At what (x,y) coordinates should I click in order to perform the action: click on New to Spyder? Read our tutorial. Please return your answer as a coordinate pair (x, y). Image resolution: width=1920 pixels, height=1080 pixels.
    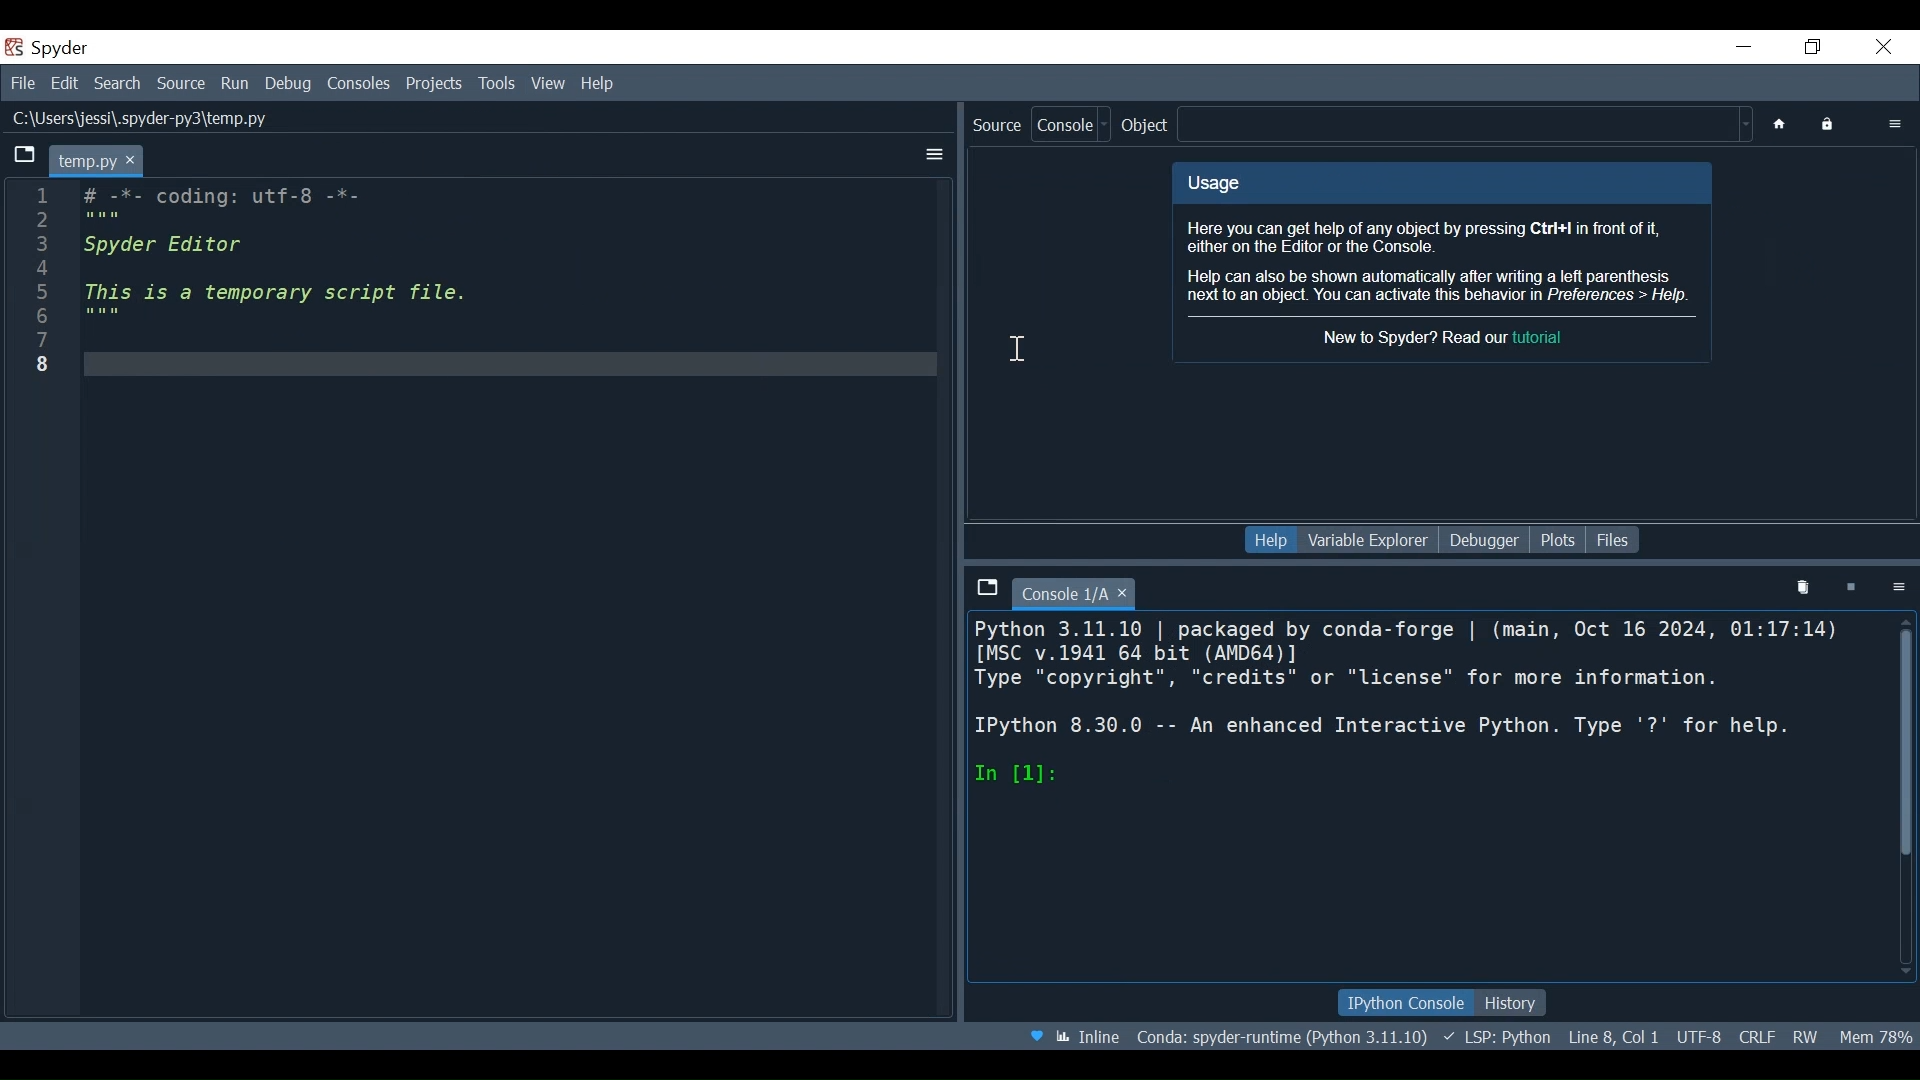
    Looking at the image, I should click on (1444, 339).